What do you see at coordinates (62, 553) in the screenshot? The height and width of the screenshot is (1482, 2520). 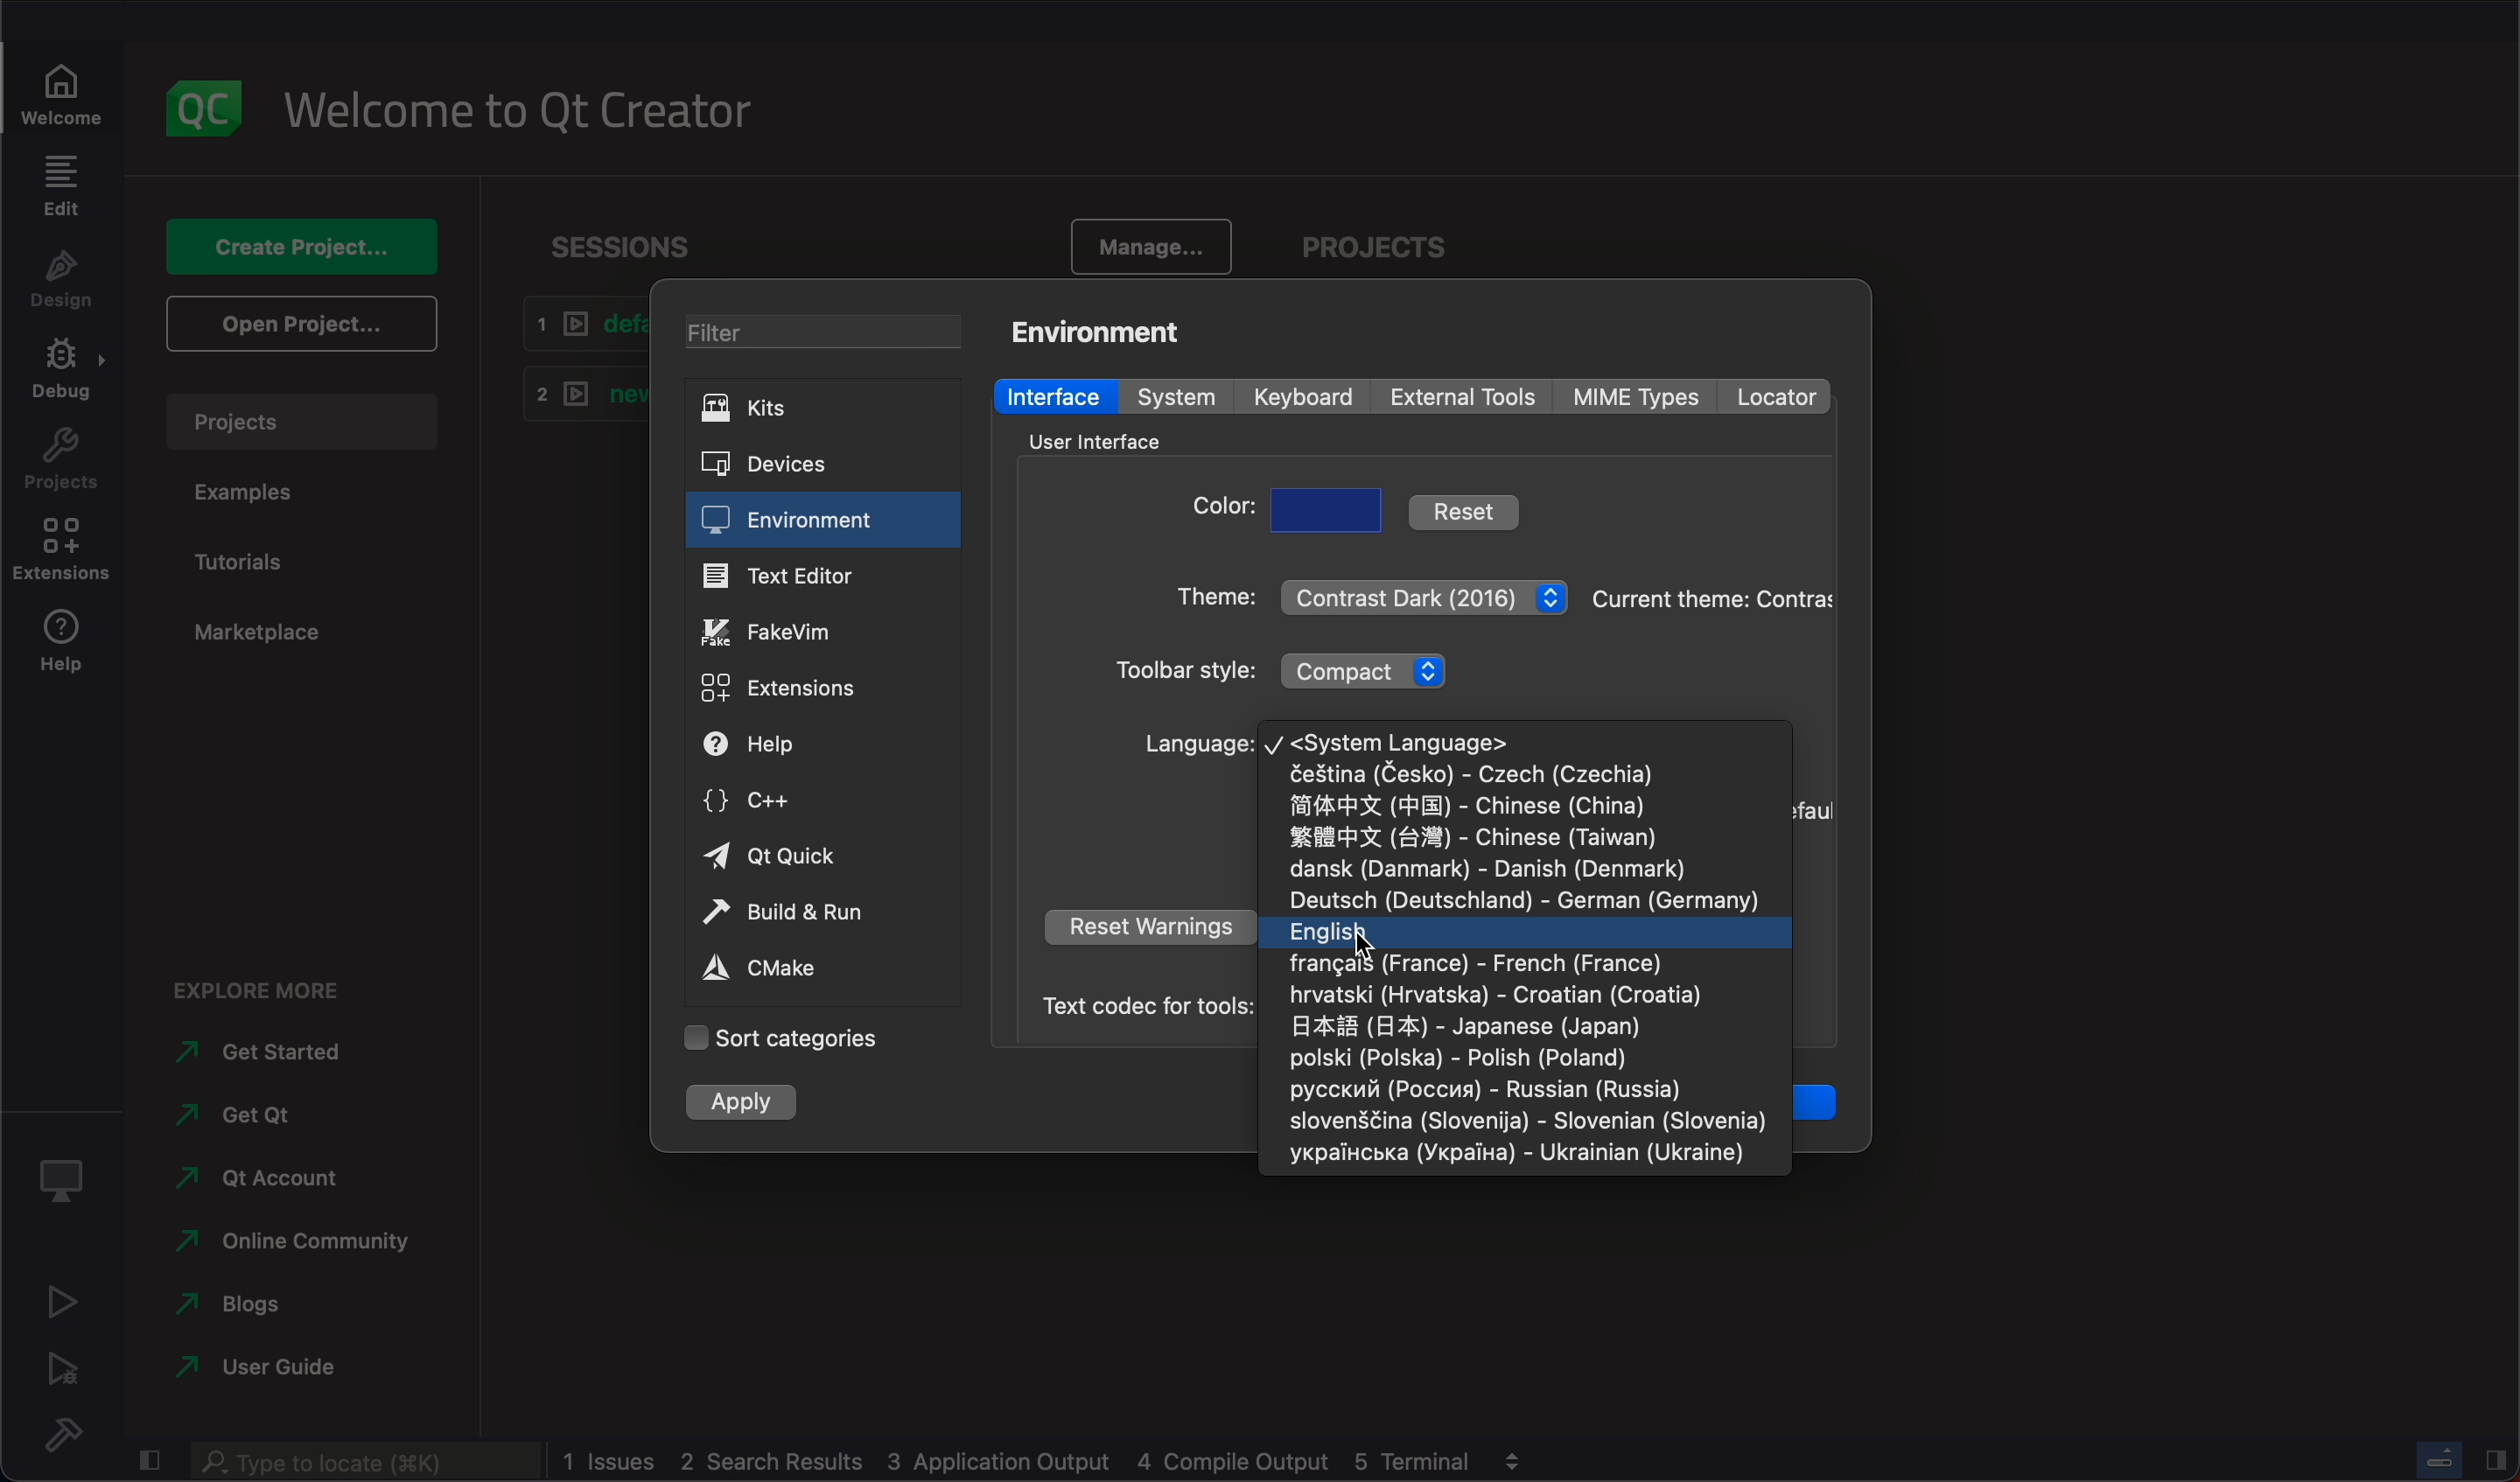 I see `extensions` at bounding box center [62, 553].